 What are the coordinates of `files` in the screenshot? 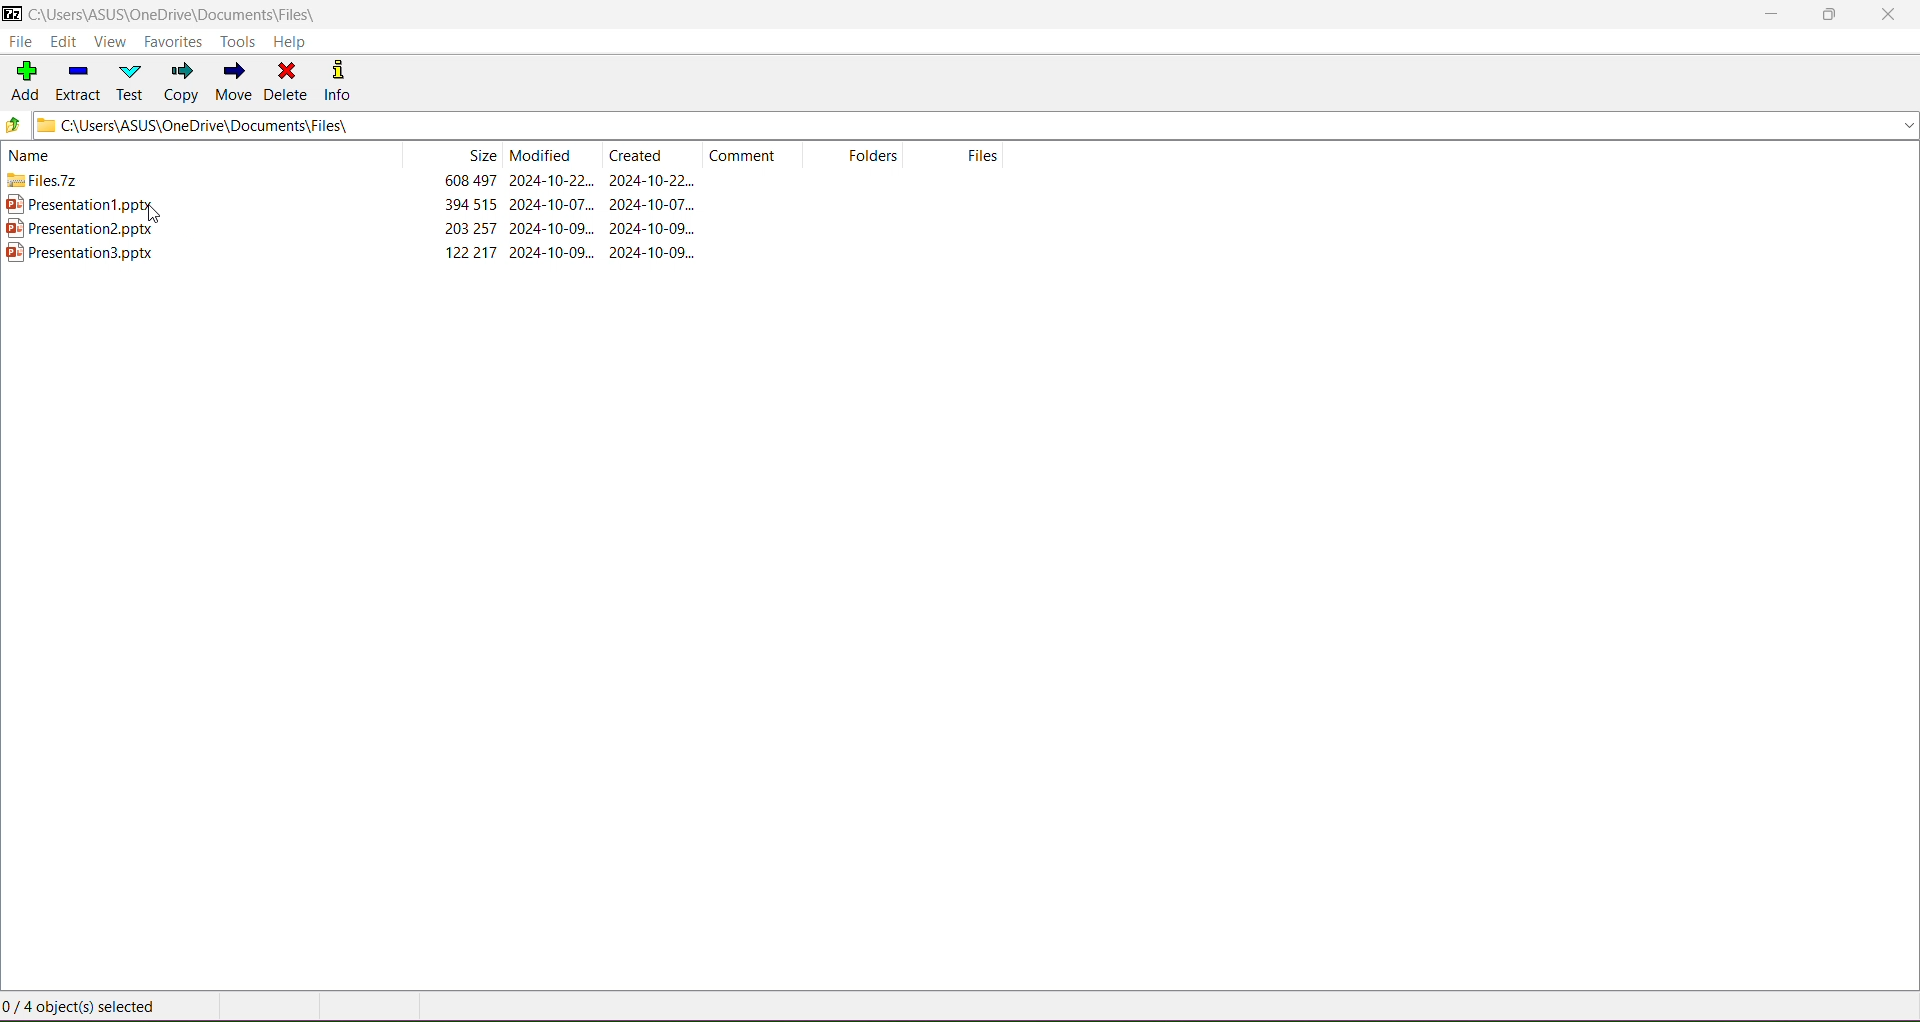 It's located at (983, 155).